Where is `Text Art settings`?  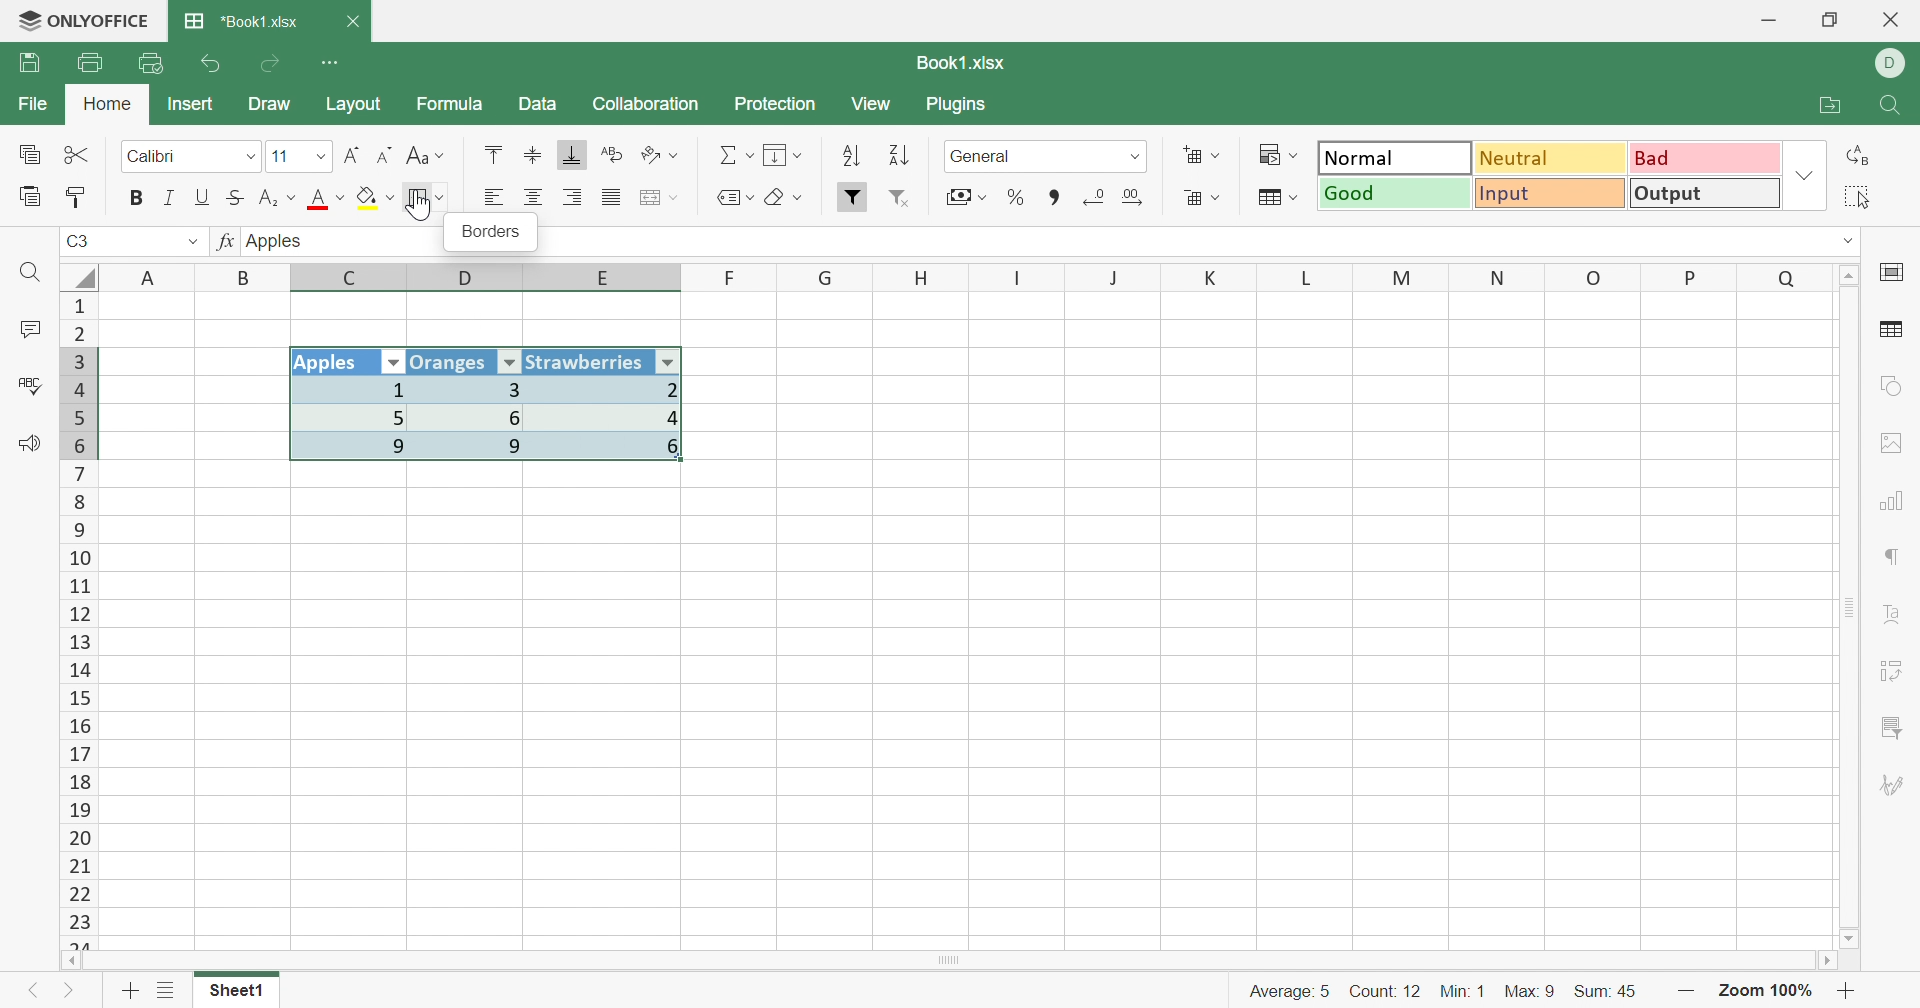 Text Art settings is located at coordinates (1897, 616).